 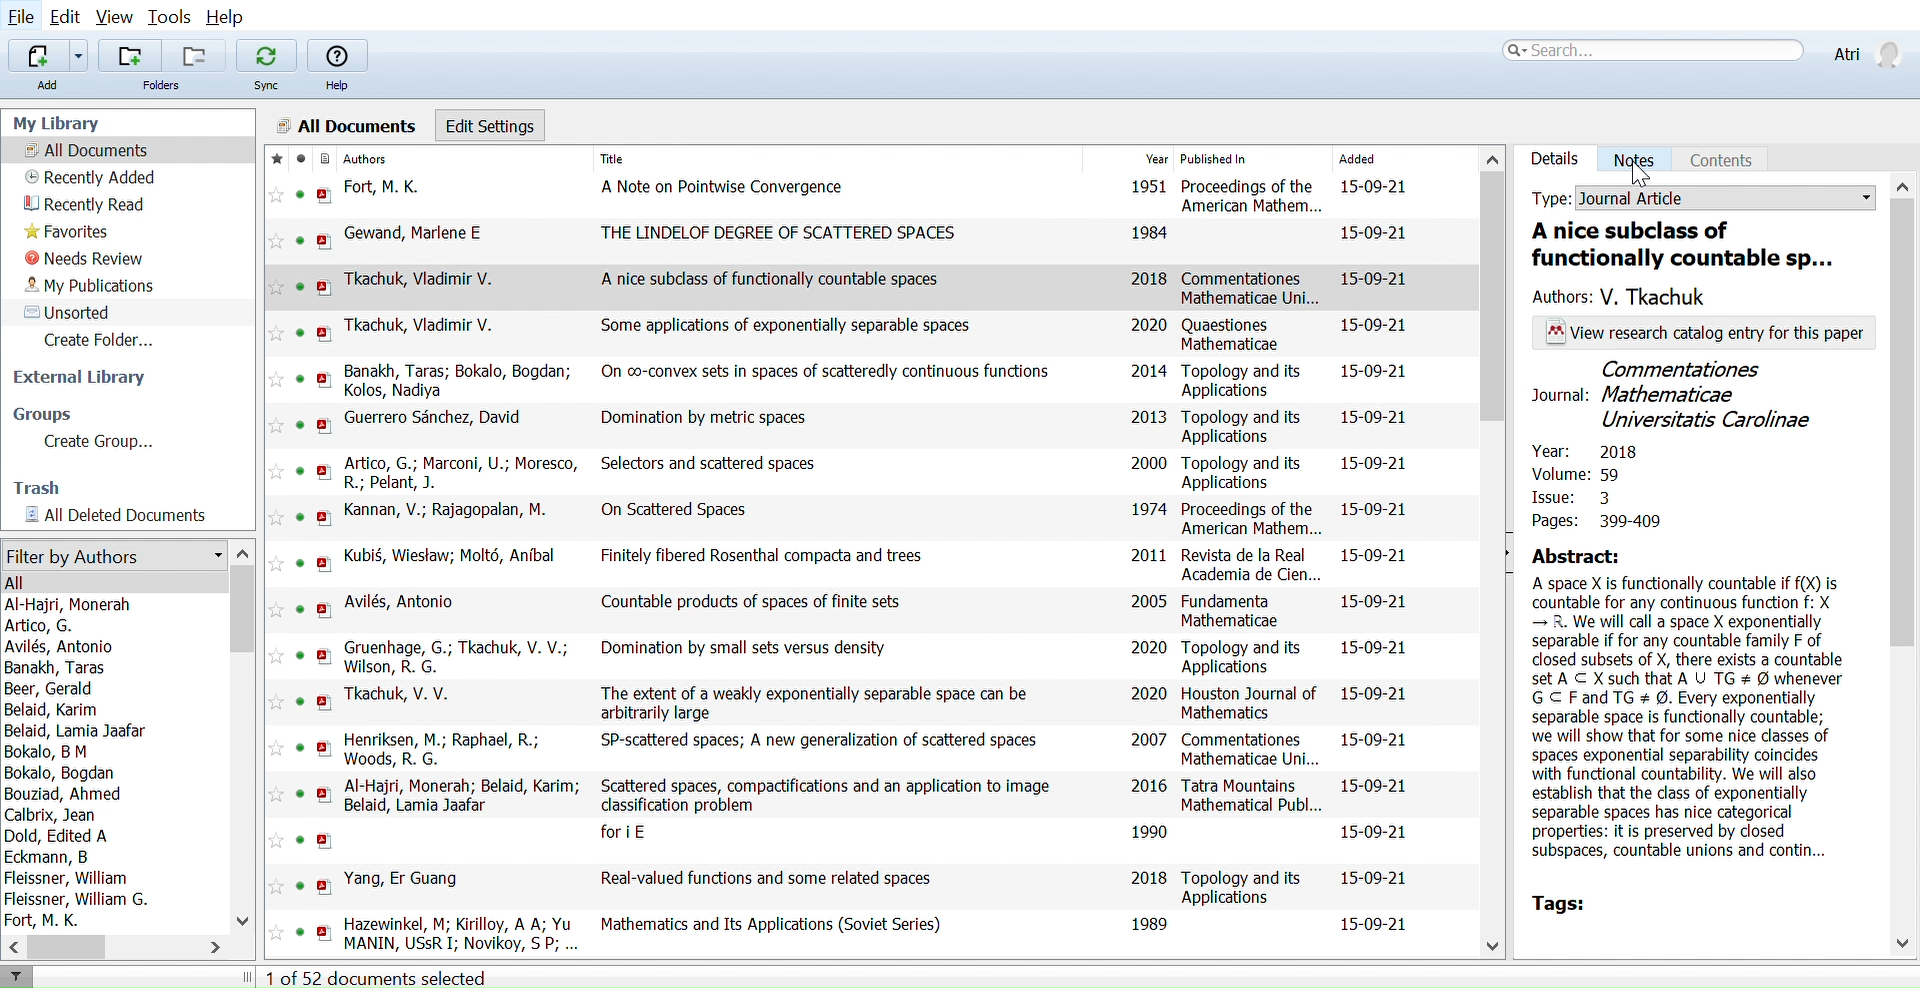 I want to click on All, so click(x=18, y=584).